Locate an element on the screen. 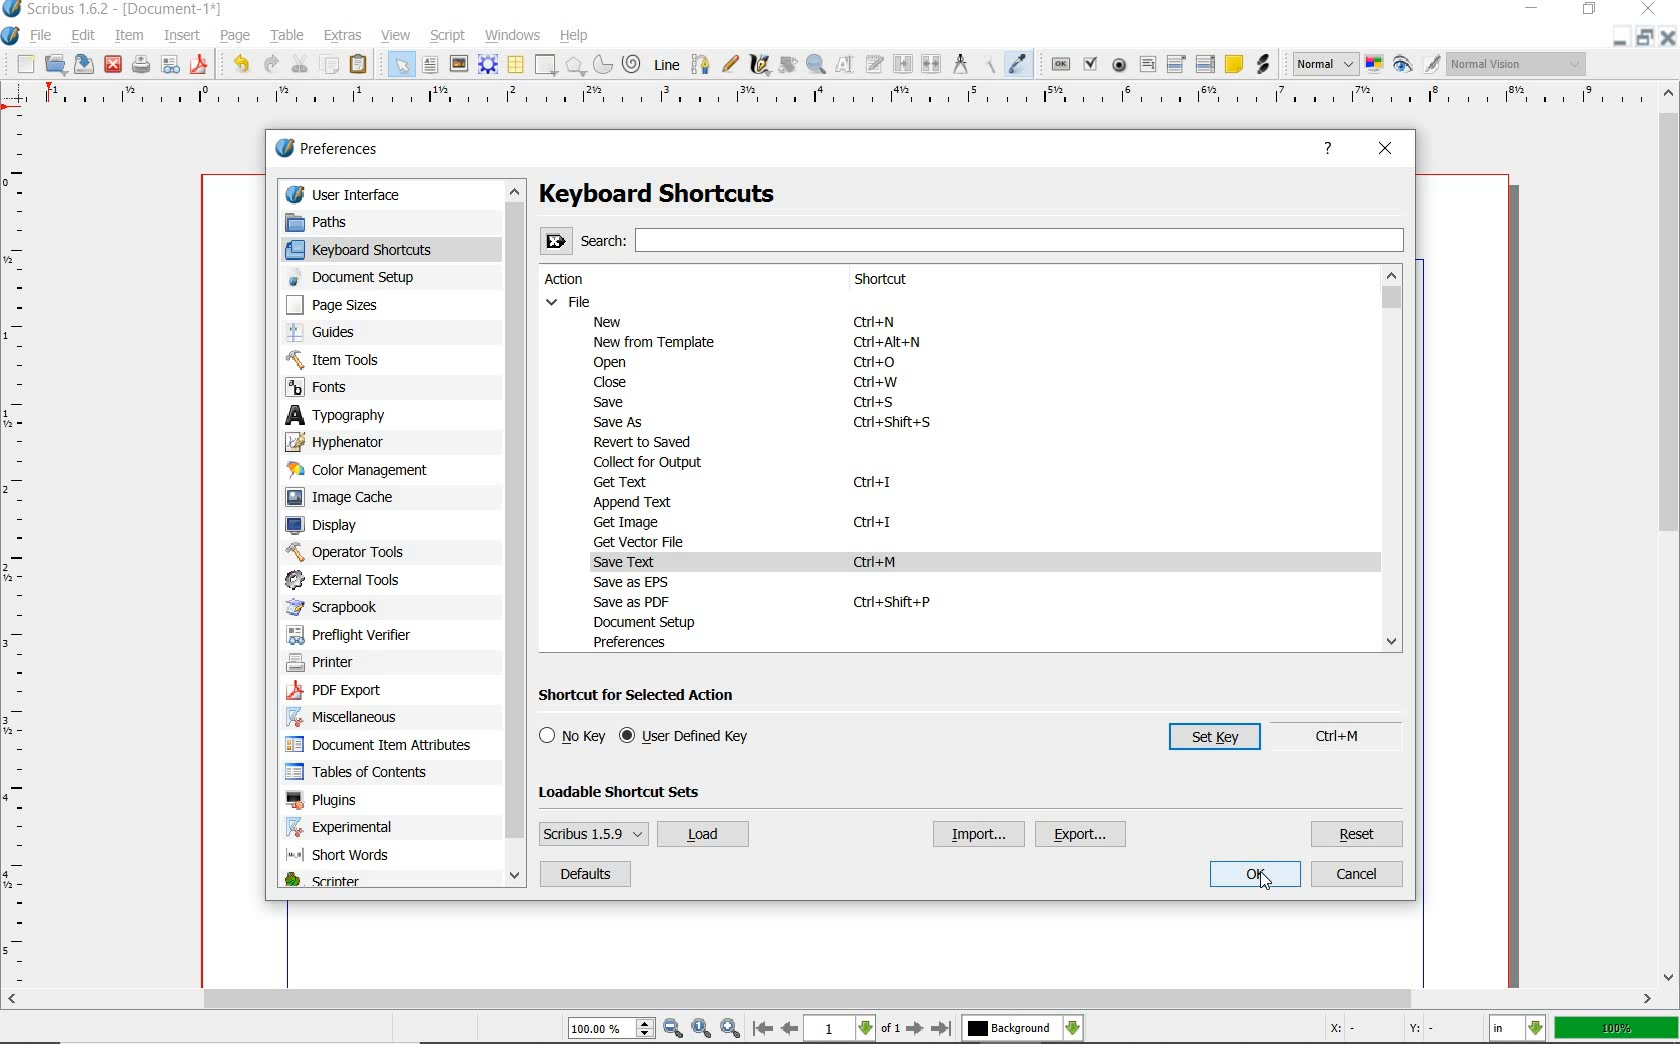  page sizes is located at coordinates (347, 305).